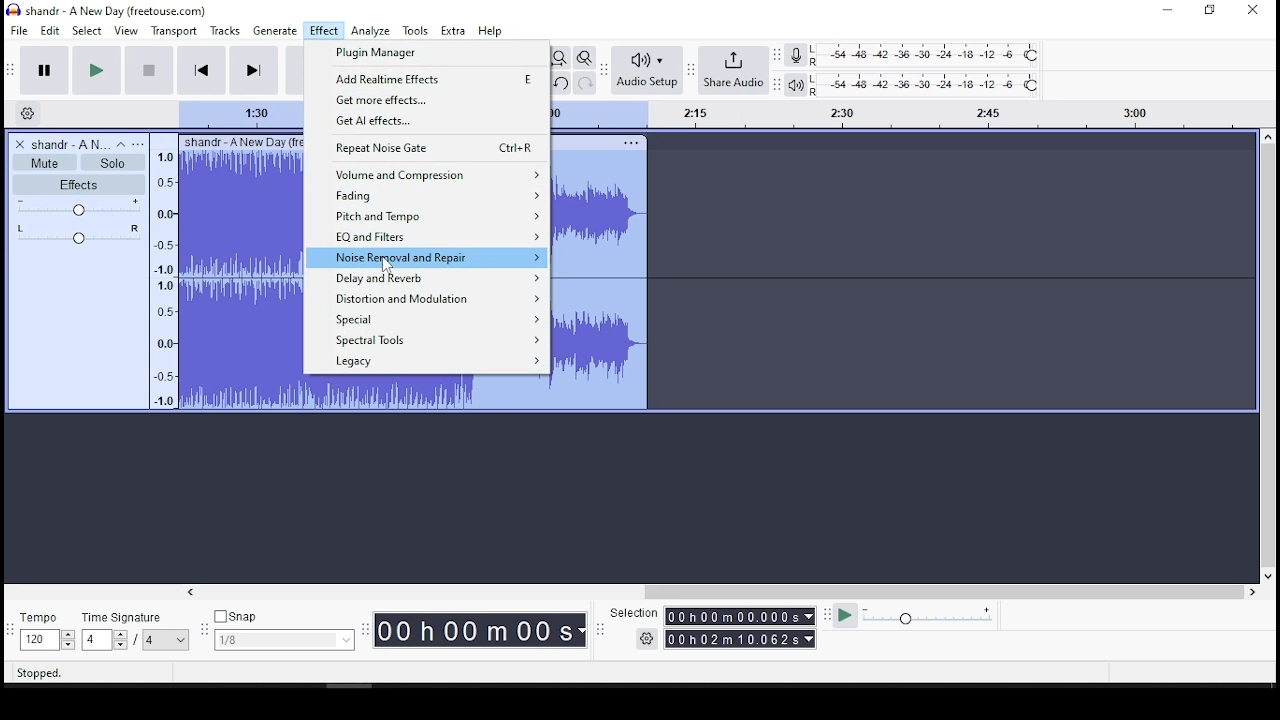  What do you see at coordinates (427, 173) in the screenshot?
I see `volume and compression` at bounding box center [427, 173].